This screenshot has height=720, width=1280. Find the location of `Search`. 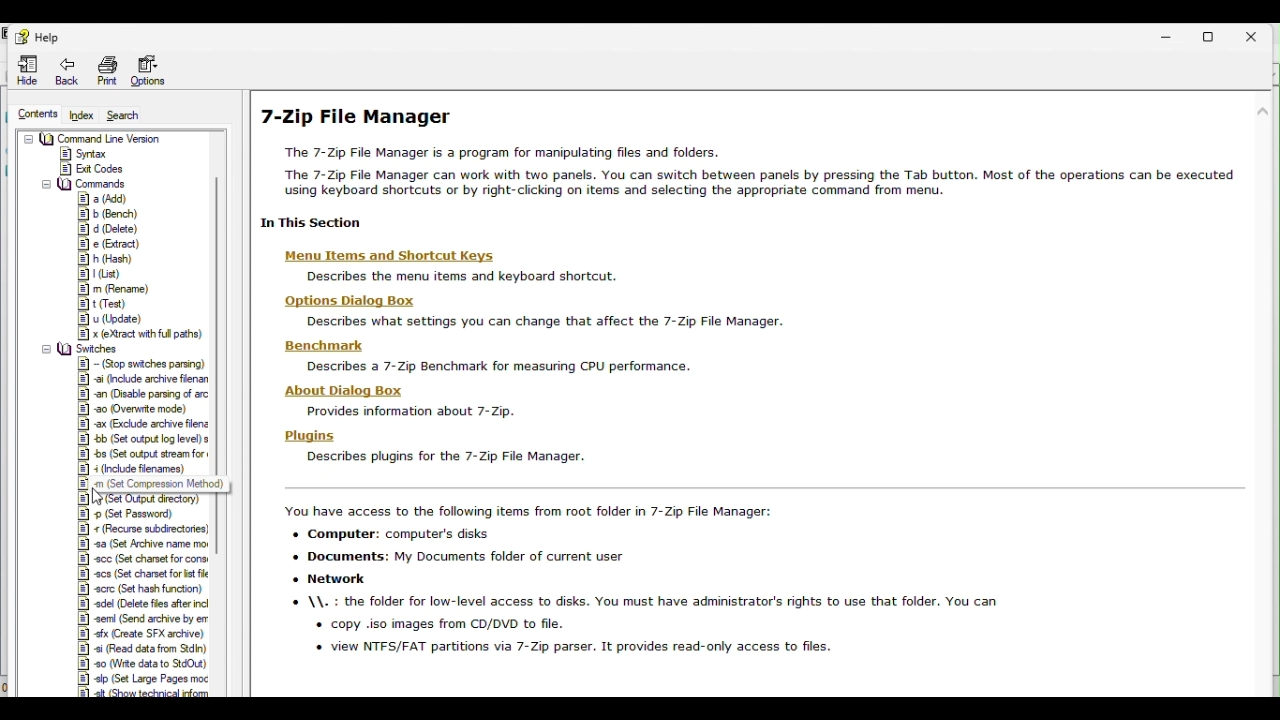

Search is located at coordinates (130, 115).